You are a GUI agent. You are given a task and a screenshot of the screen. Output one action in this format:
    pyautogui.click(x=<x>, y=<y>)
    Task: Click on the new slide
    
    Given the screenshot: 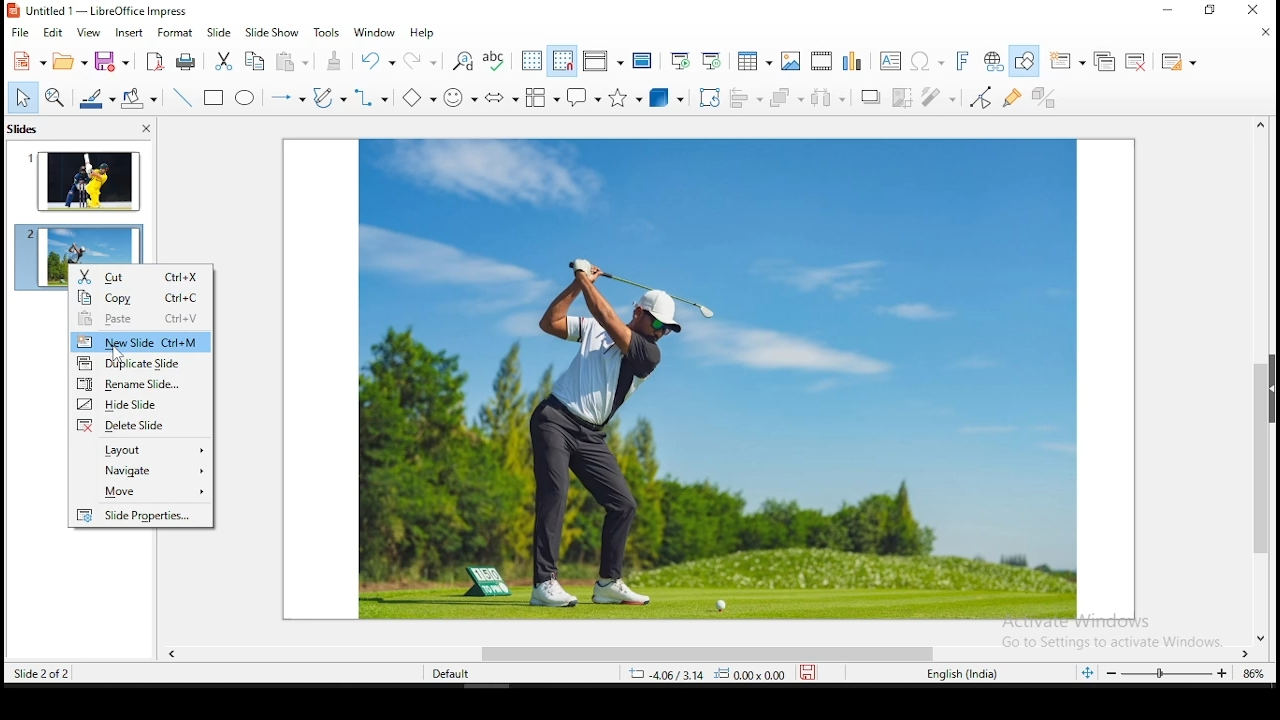 What is the action you would take?
    pyautogui.click(x=1069, y=59)
    